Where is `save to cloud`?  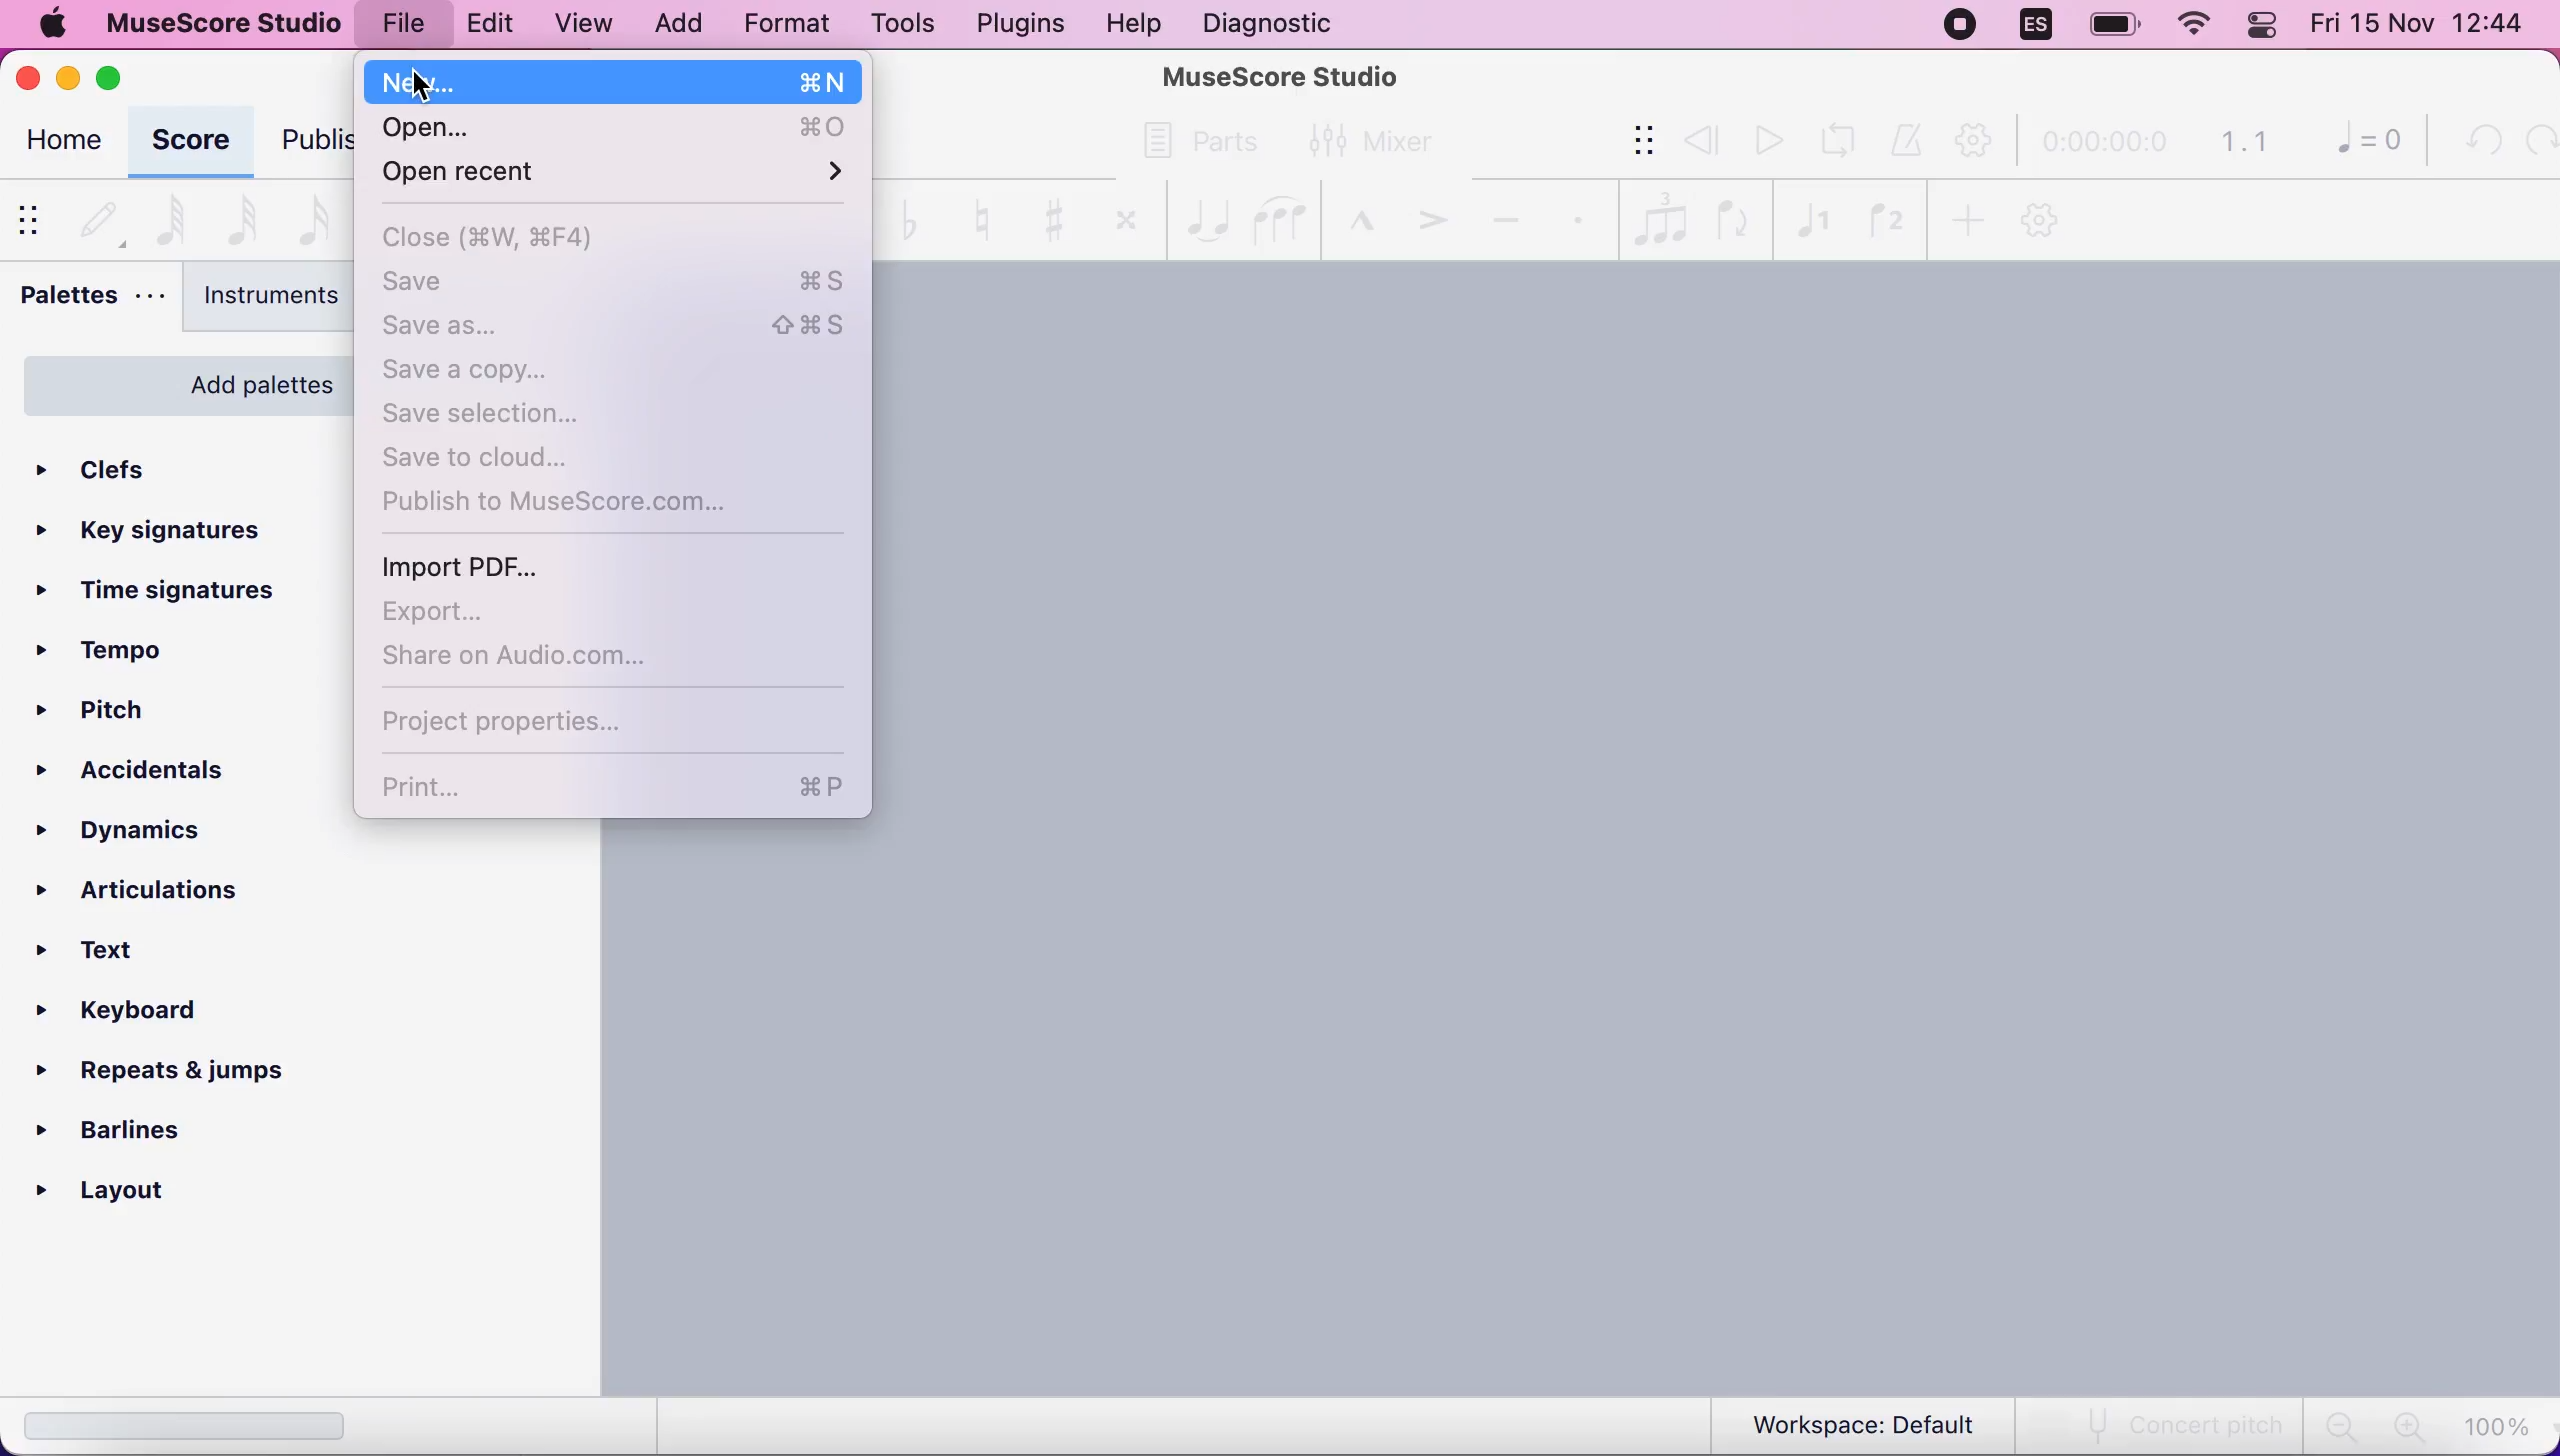 save to cloud is located at coordinates (526, 460).